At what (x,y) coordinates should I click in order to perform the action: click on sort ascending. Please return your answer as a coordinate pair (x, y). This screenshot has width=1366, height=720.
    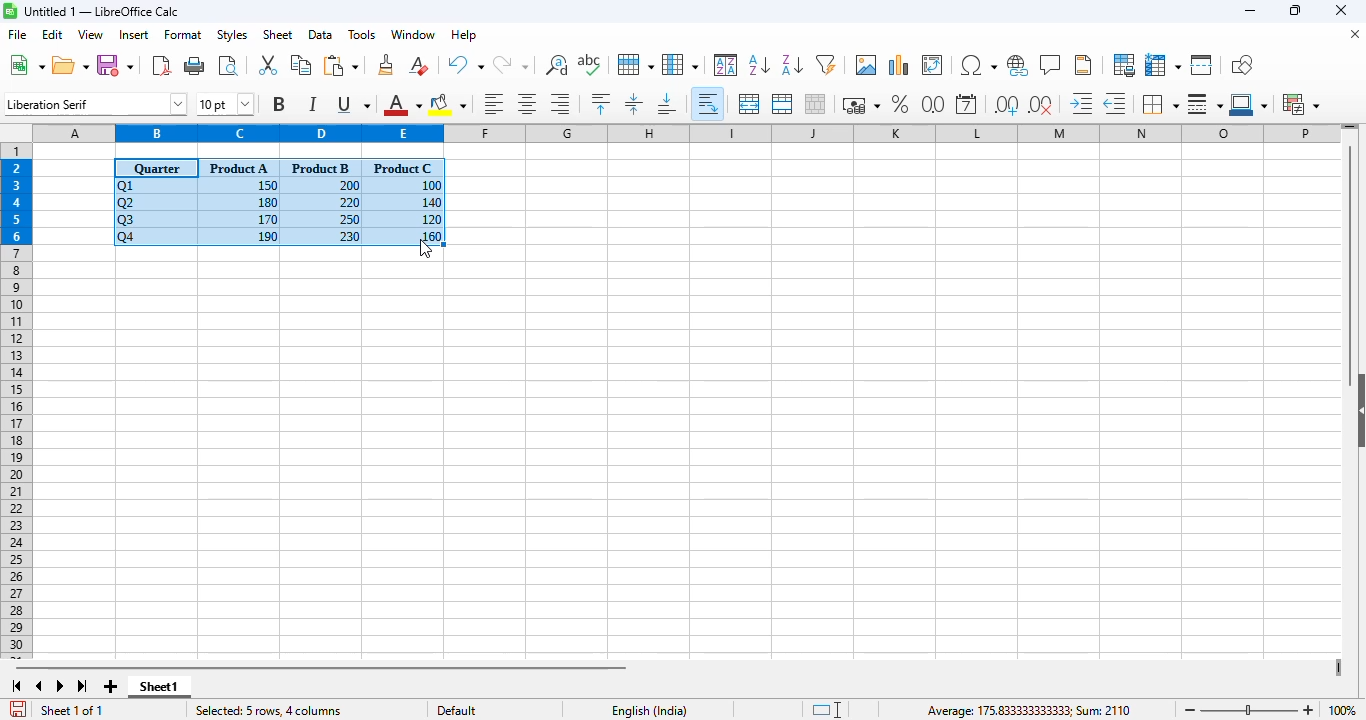
    Looking at the image, I should click on (760, 65).